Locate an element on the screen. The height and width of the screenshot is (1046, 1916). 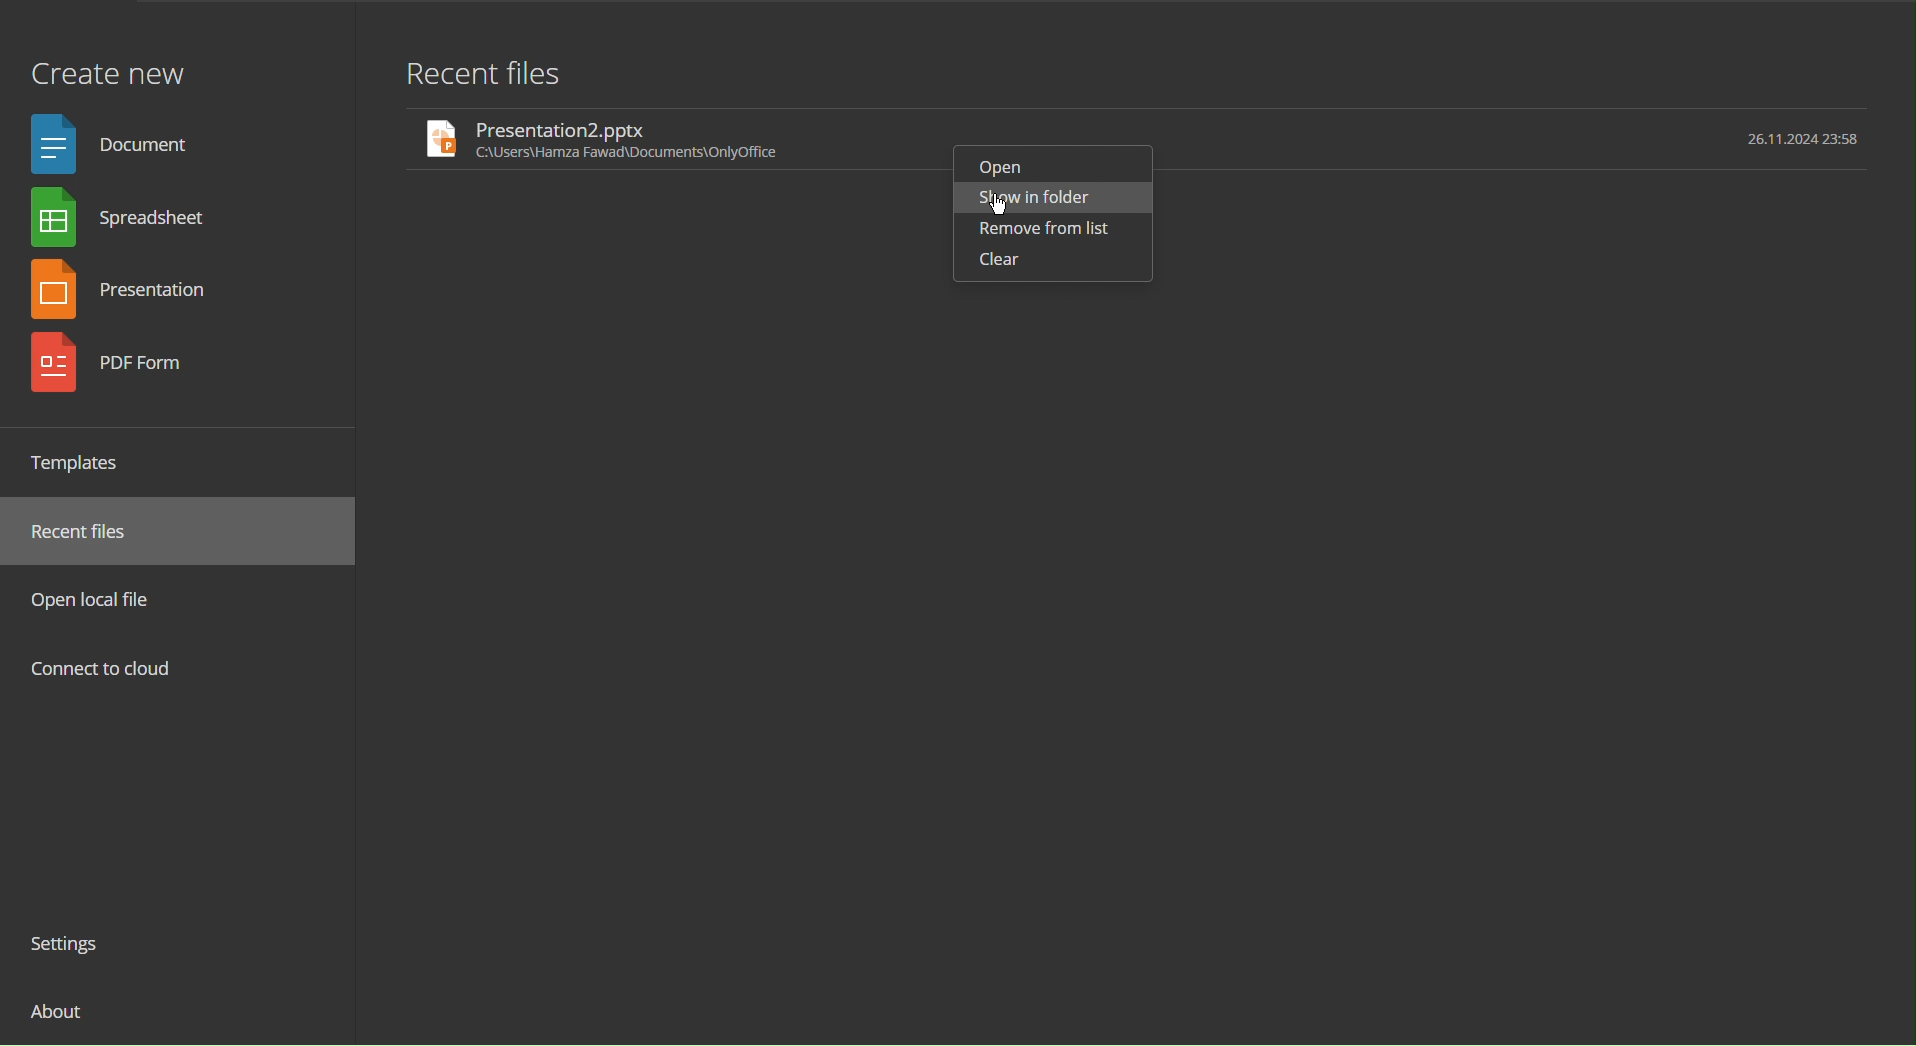
date and time is located at coordinates (1798, 141).